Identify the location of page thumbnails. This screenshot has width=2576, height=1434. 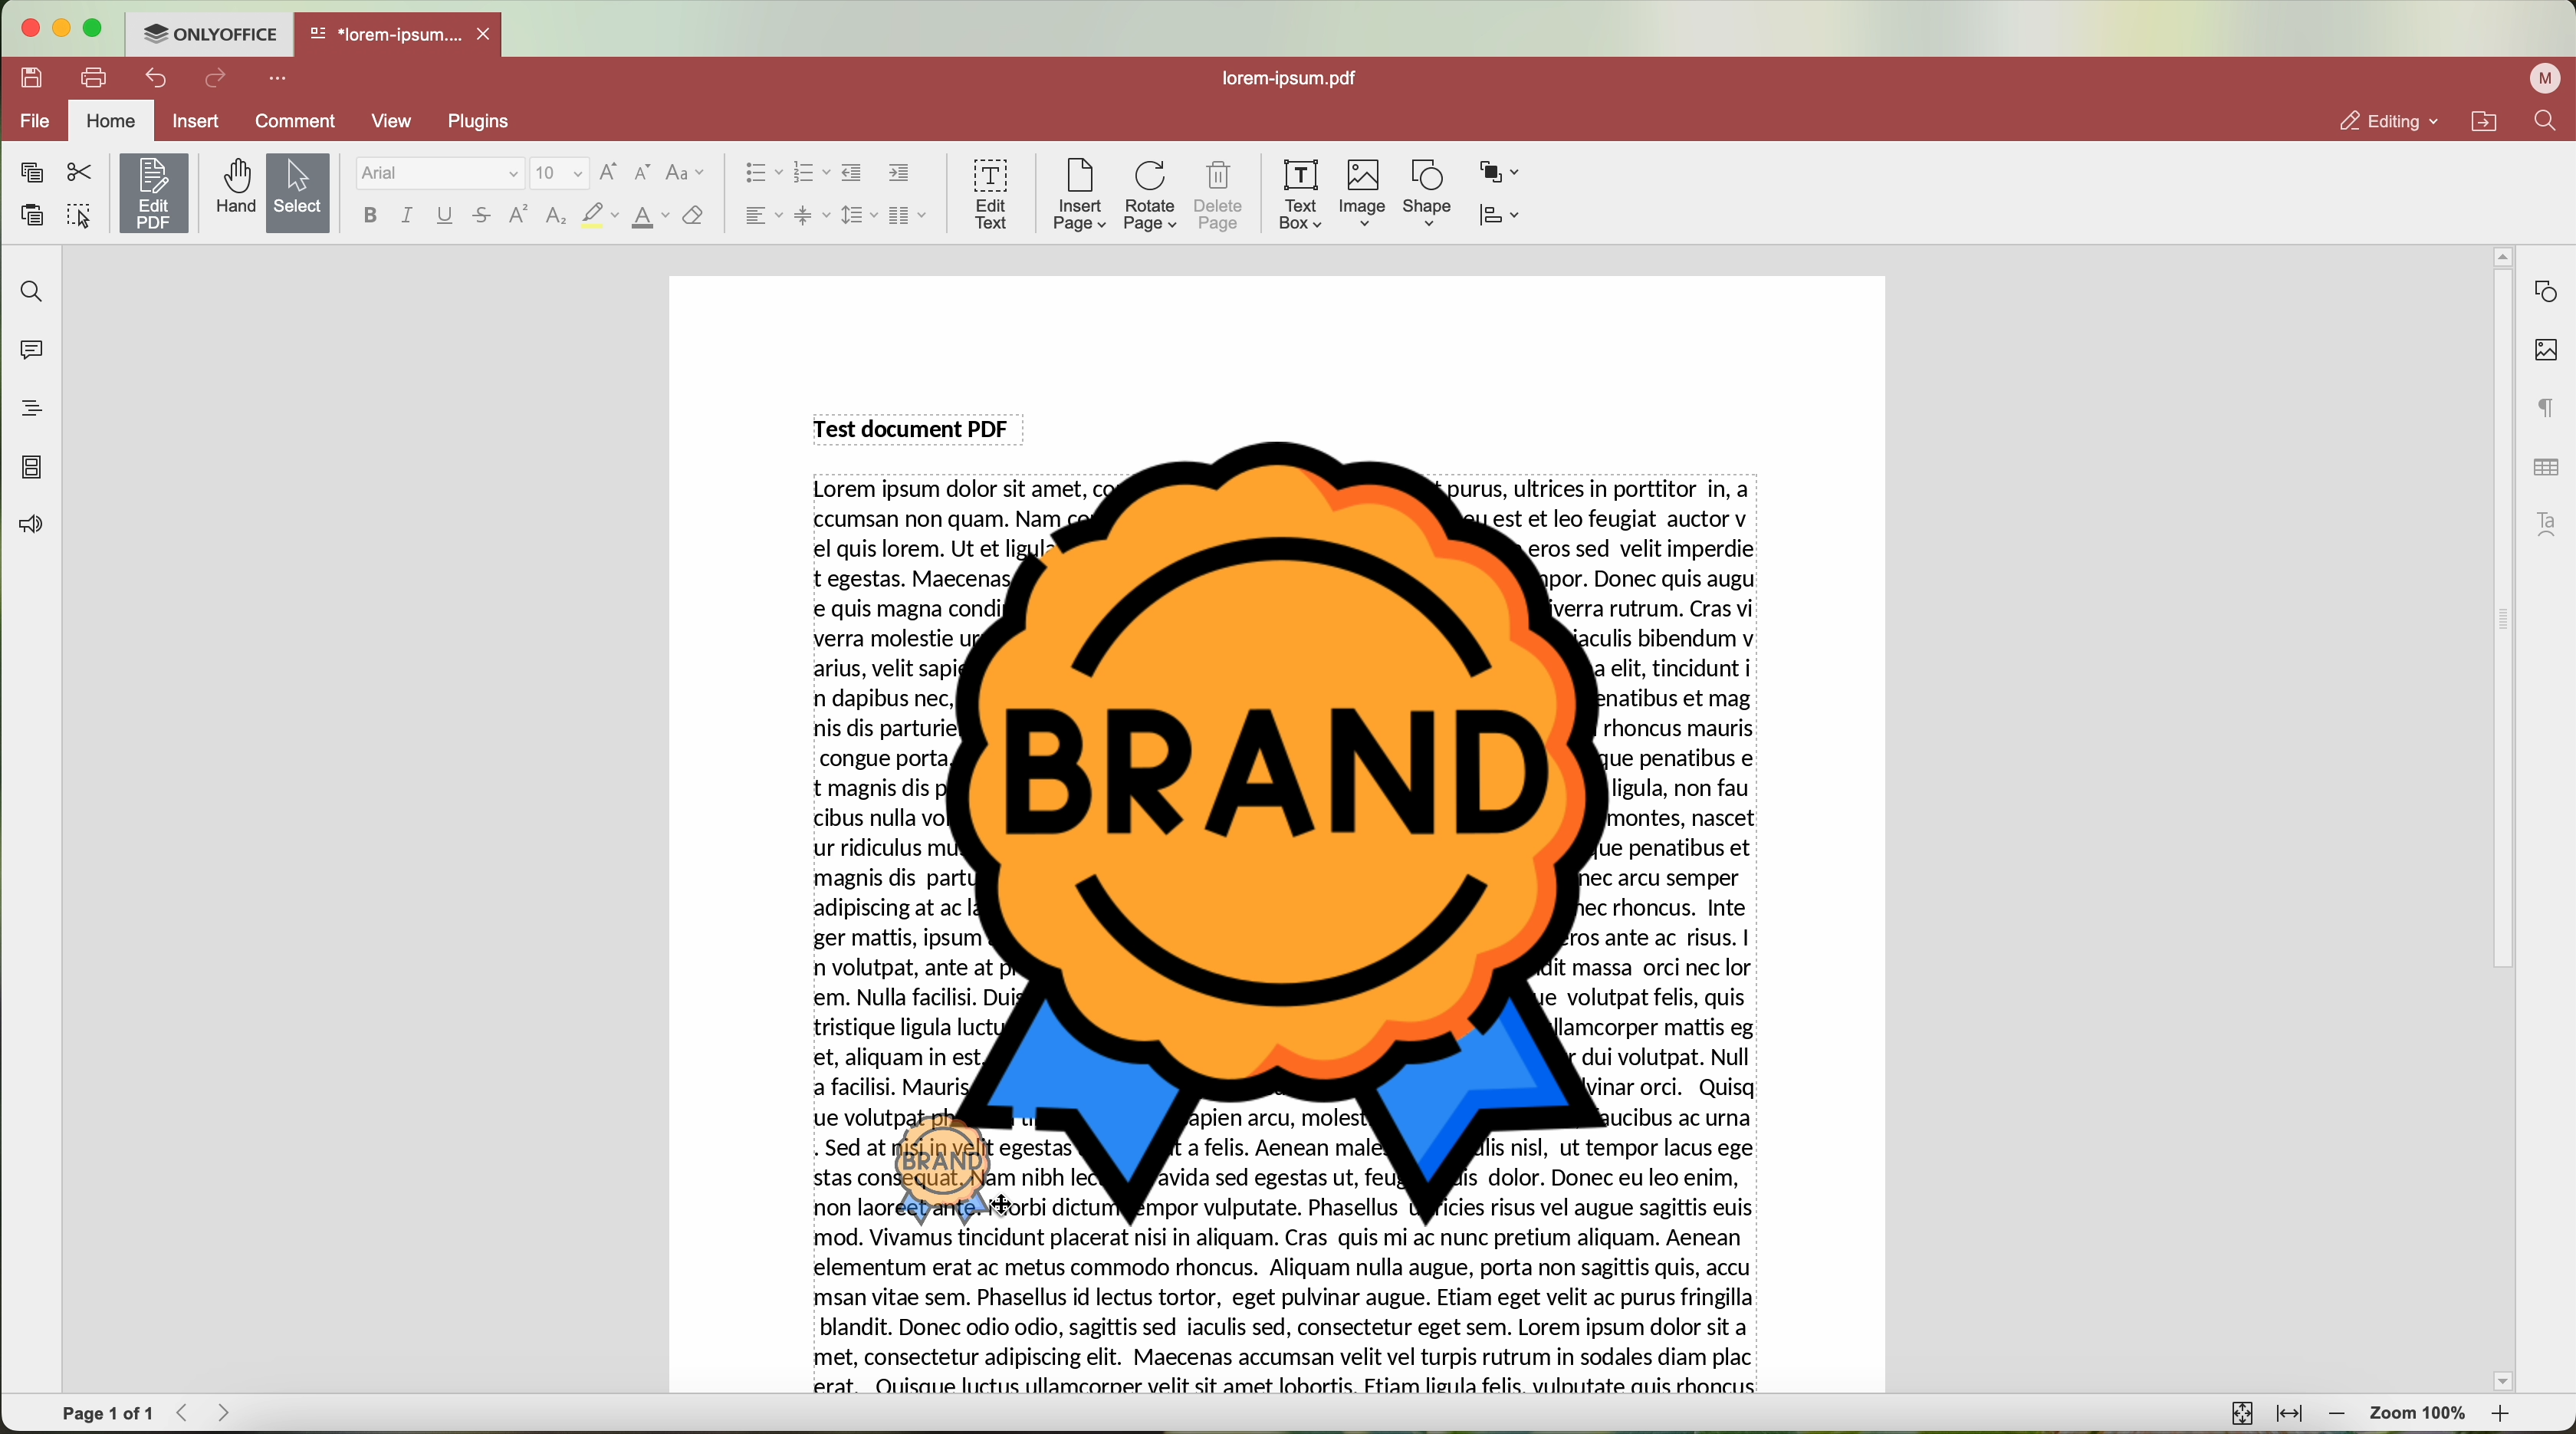
(30, 467).